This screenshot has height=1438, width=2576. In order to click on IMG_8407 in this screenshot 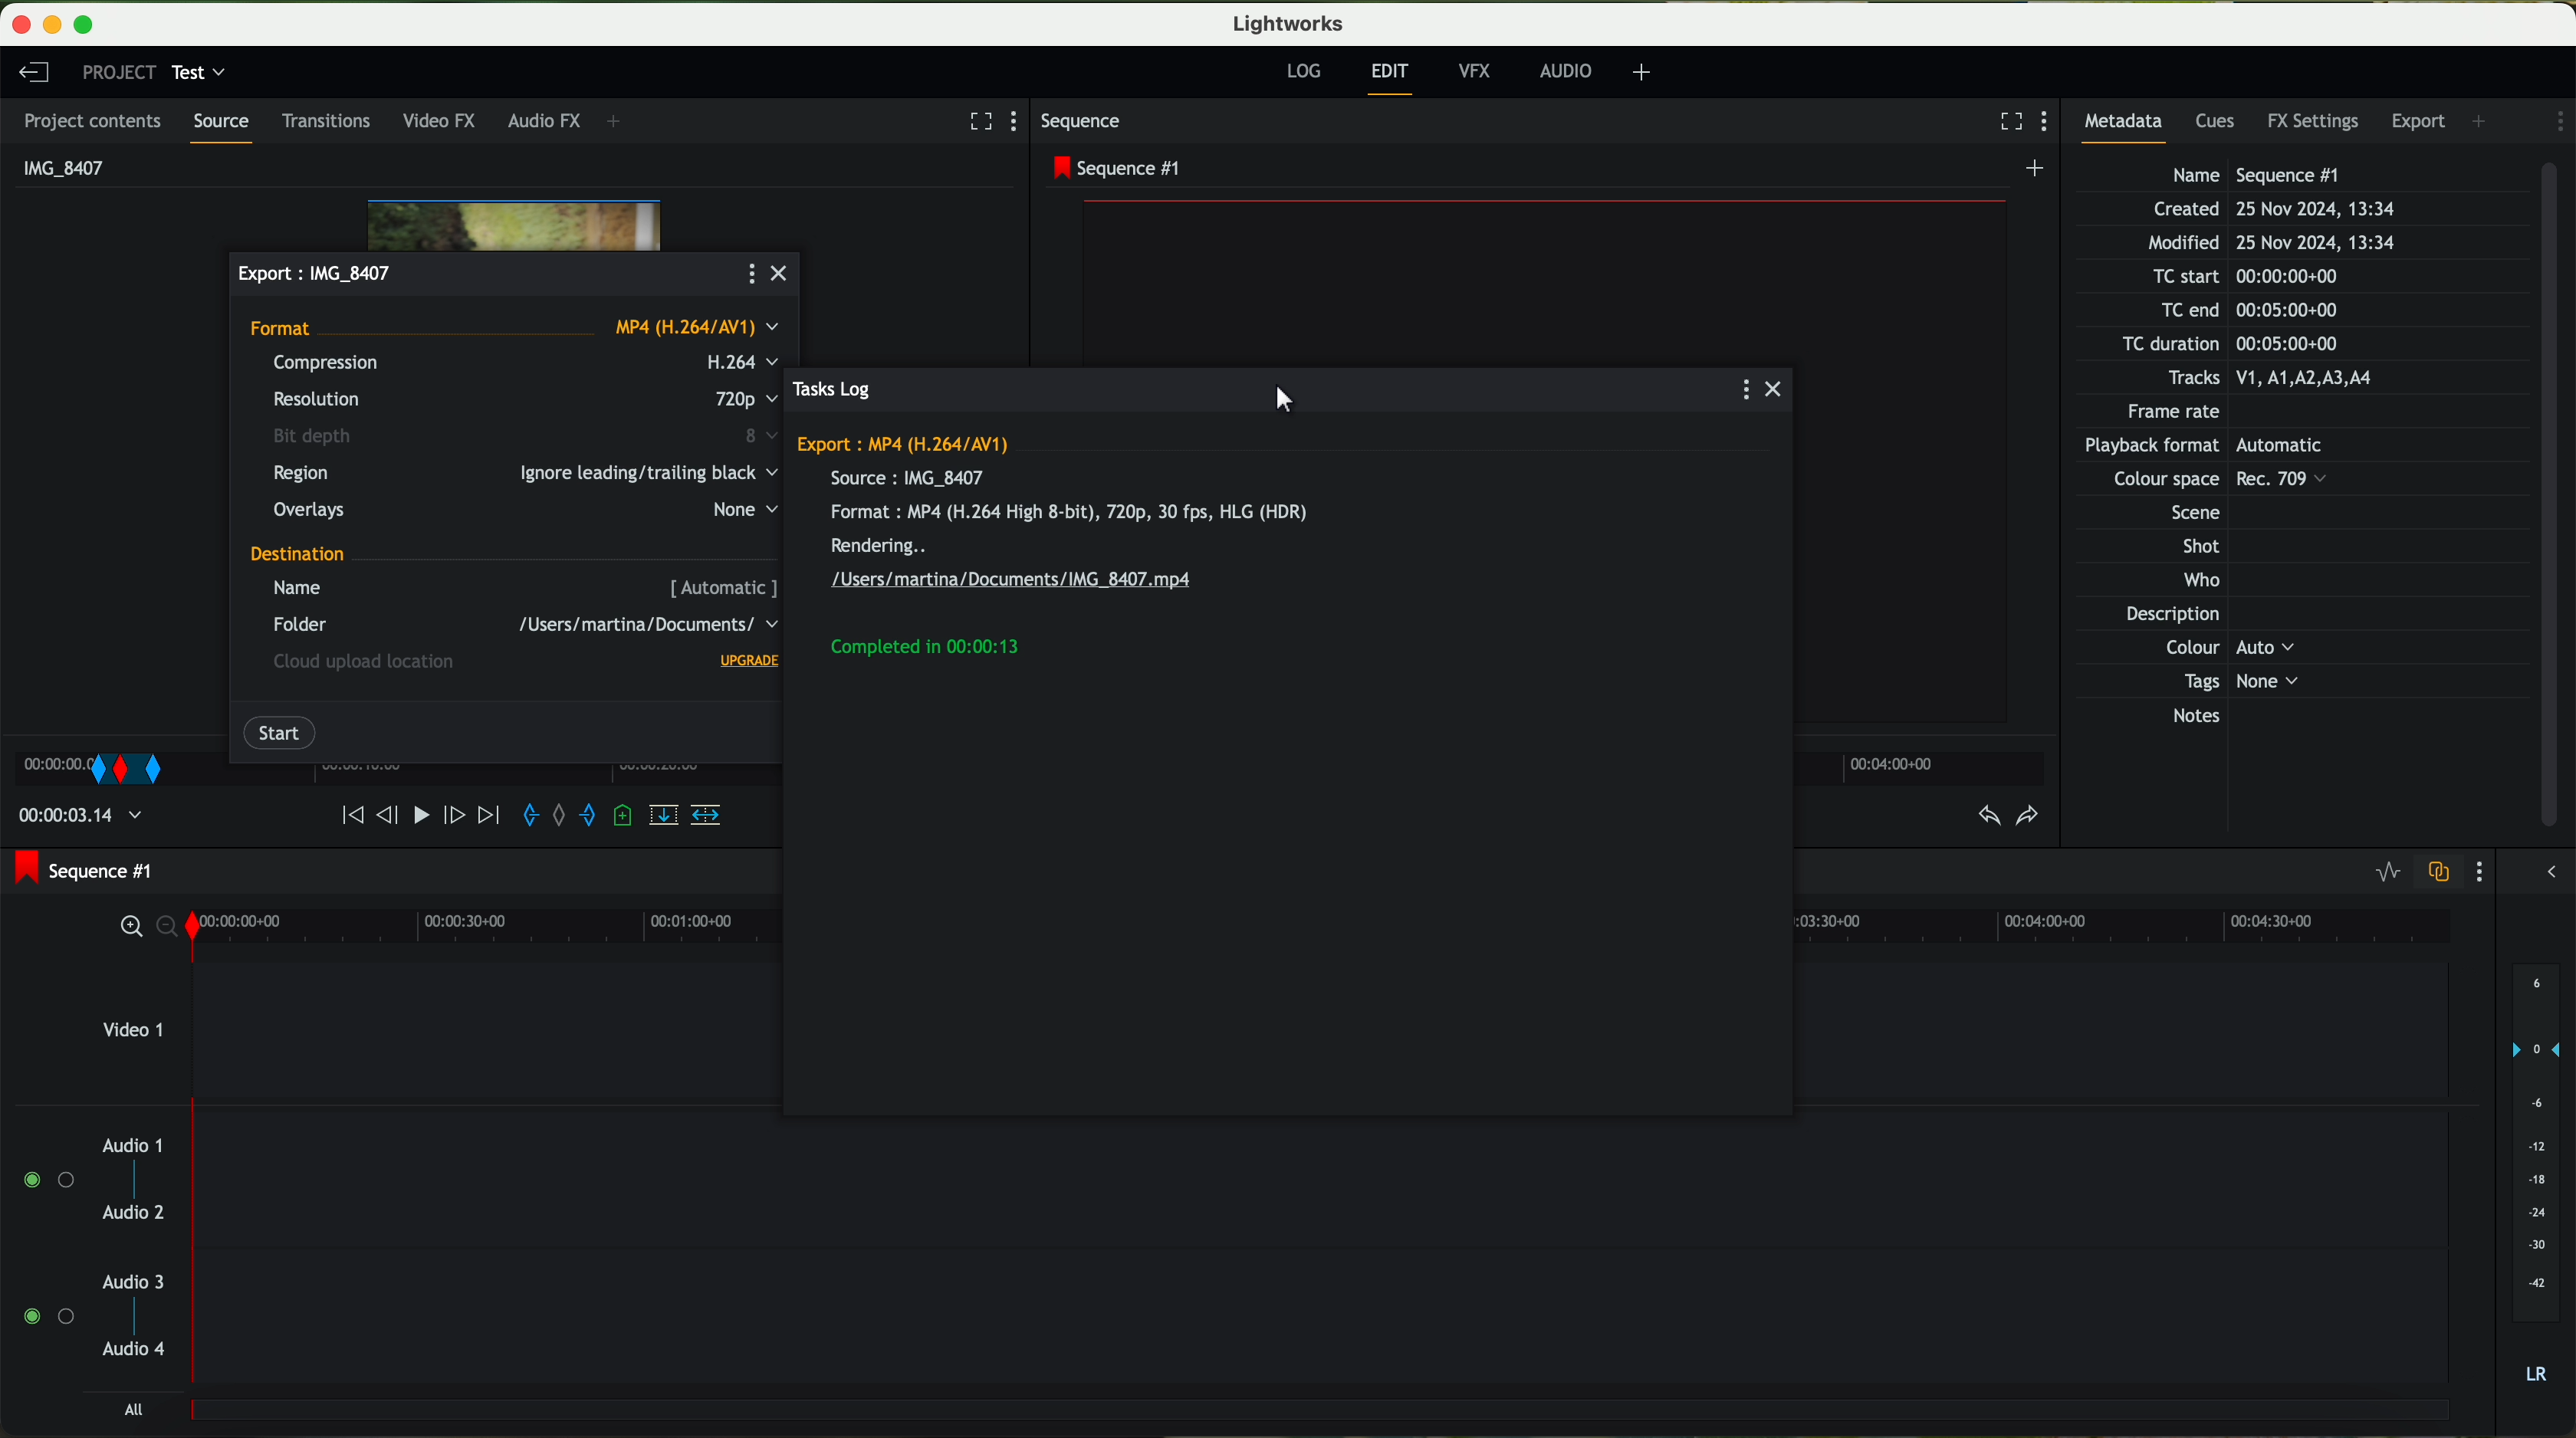, I will do `click(59, 166)`.